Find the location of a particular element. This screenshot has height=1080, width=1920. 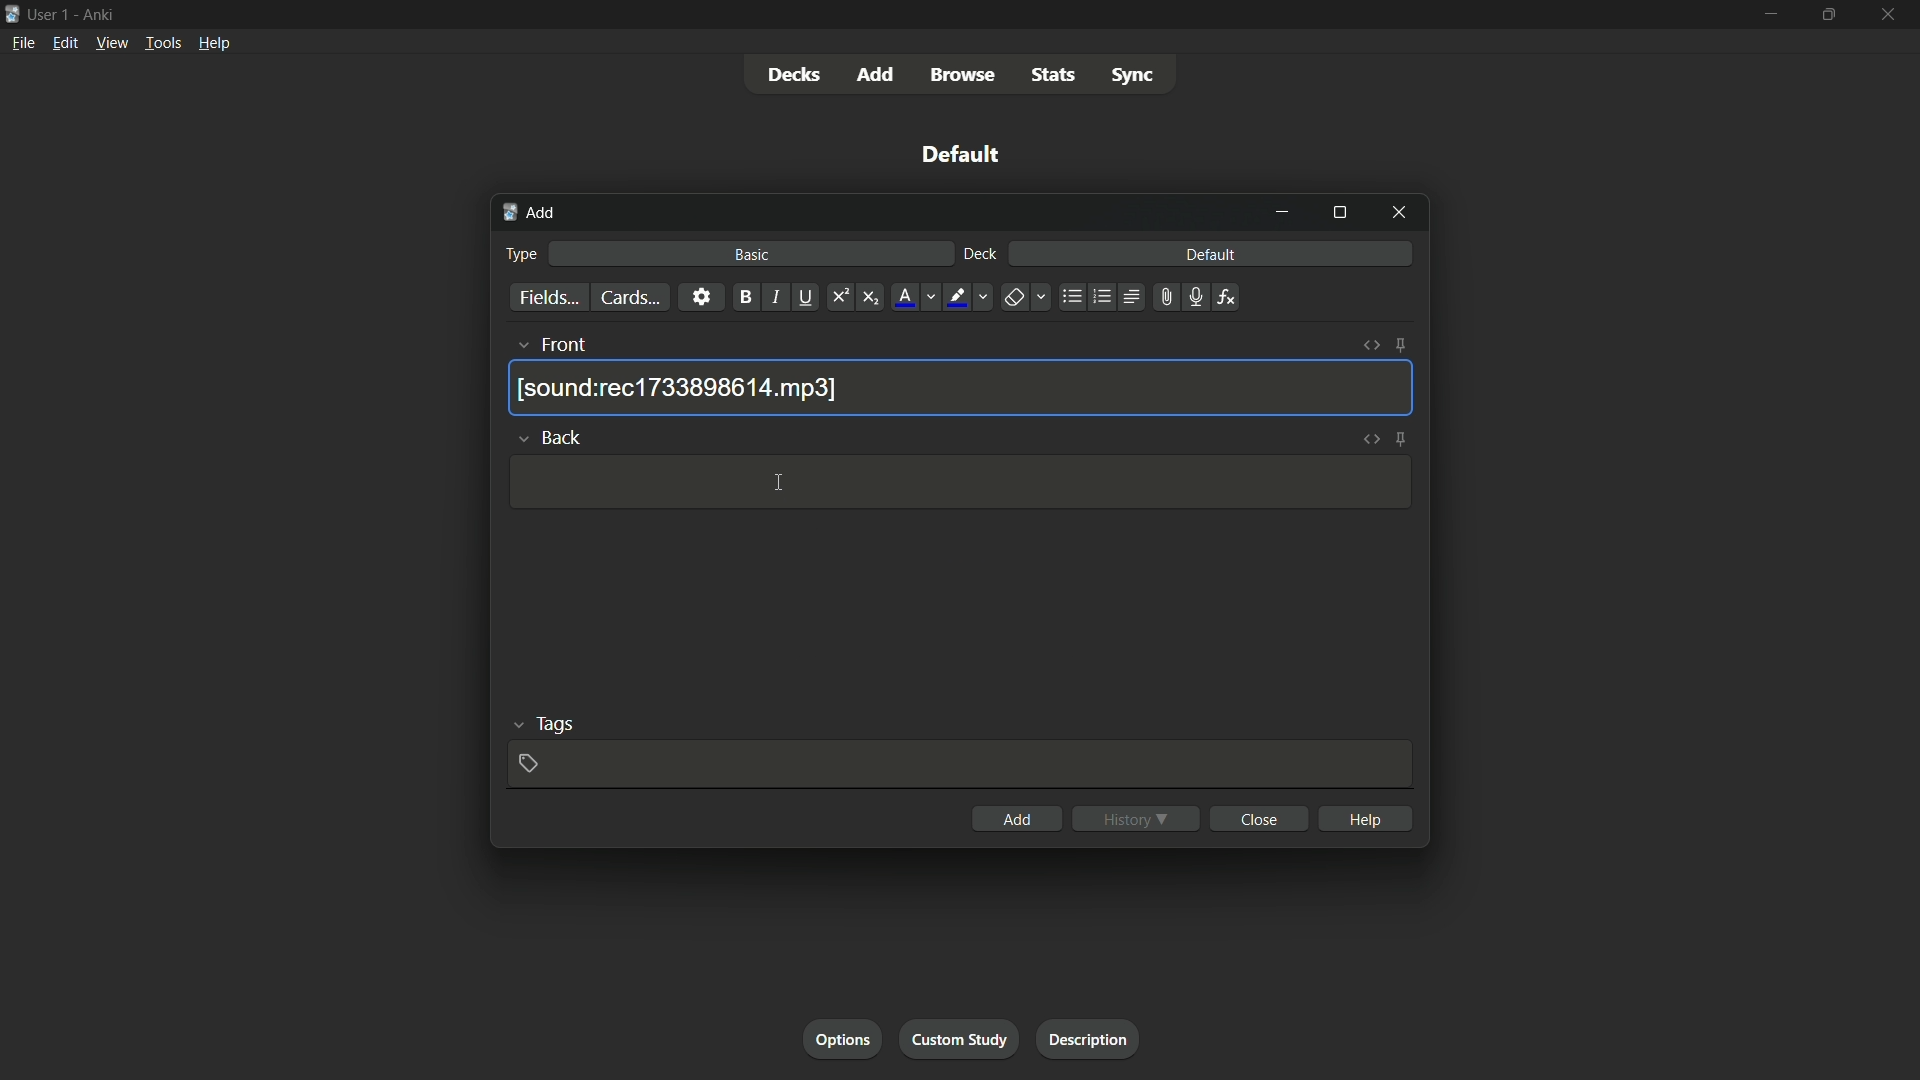

sync is located at coordinates (1132, 78).